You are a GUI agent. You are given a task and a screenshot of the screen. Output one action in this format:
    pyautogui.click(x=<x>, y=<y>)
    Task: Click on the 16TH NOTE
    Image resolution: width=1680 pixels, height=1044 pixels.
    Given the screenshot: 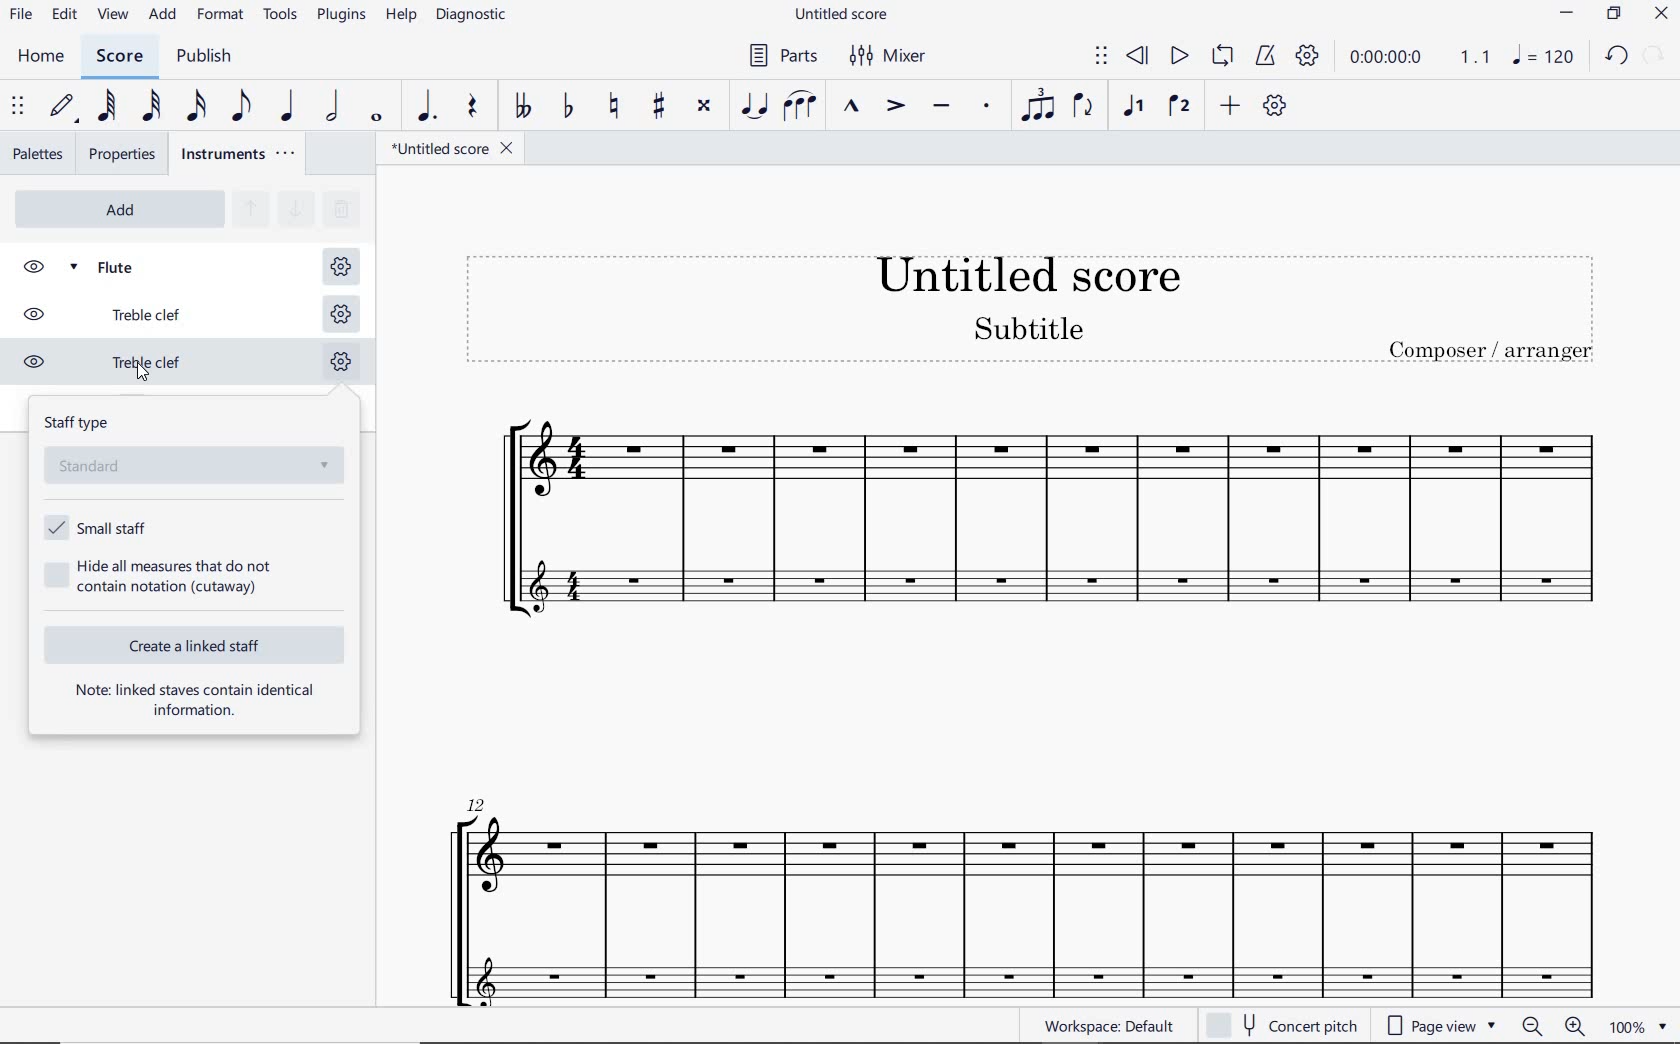 What is the action you would take?
    pyautogui.click(x=197, y=107)
    